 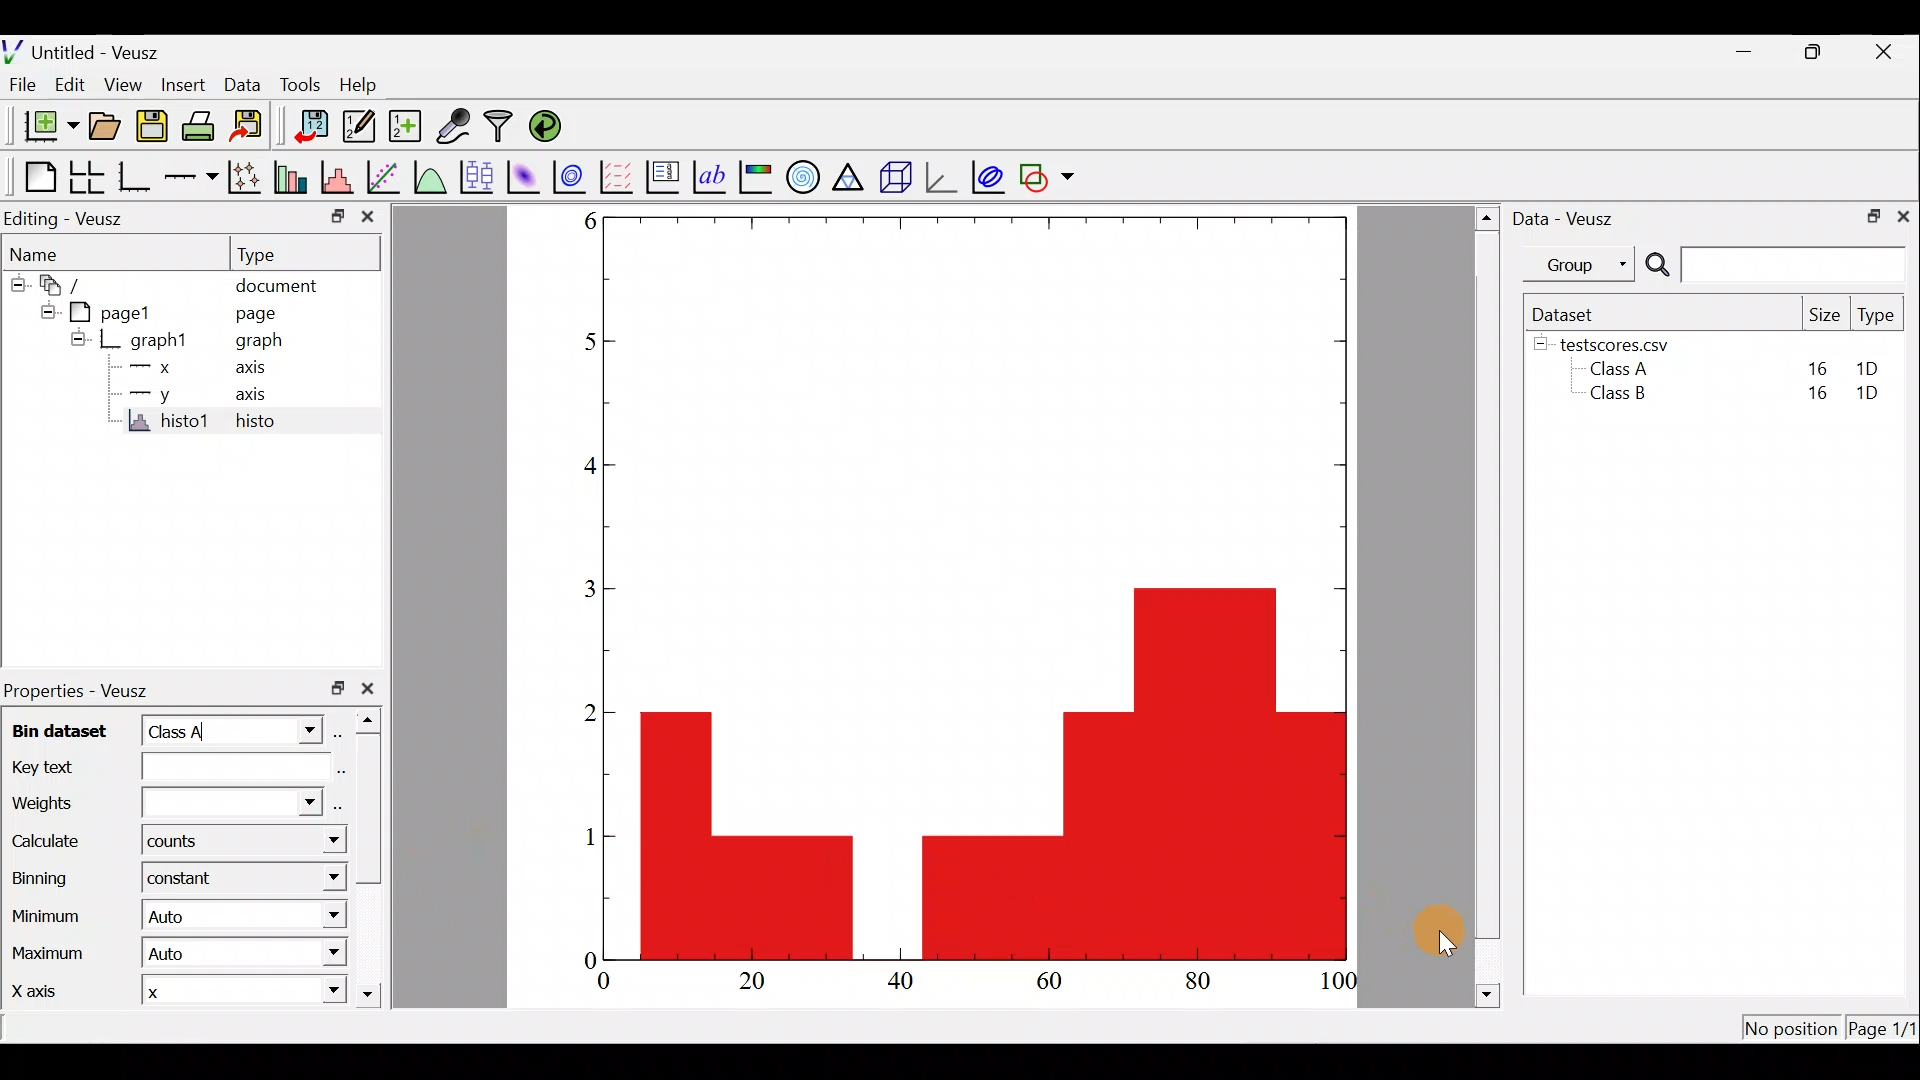 What do you see at coordinates (149, 339) in the screenshot?
I see `graph1` at bounding box center [149, 339].